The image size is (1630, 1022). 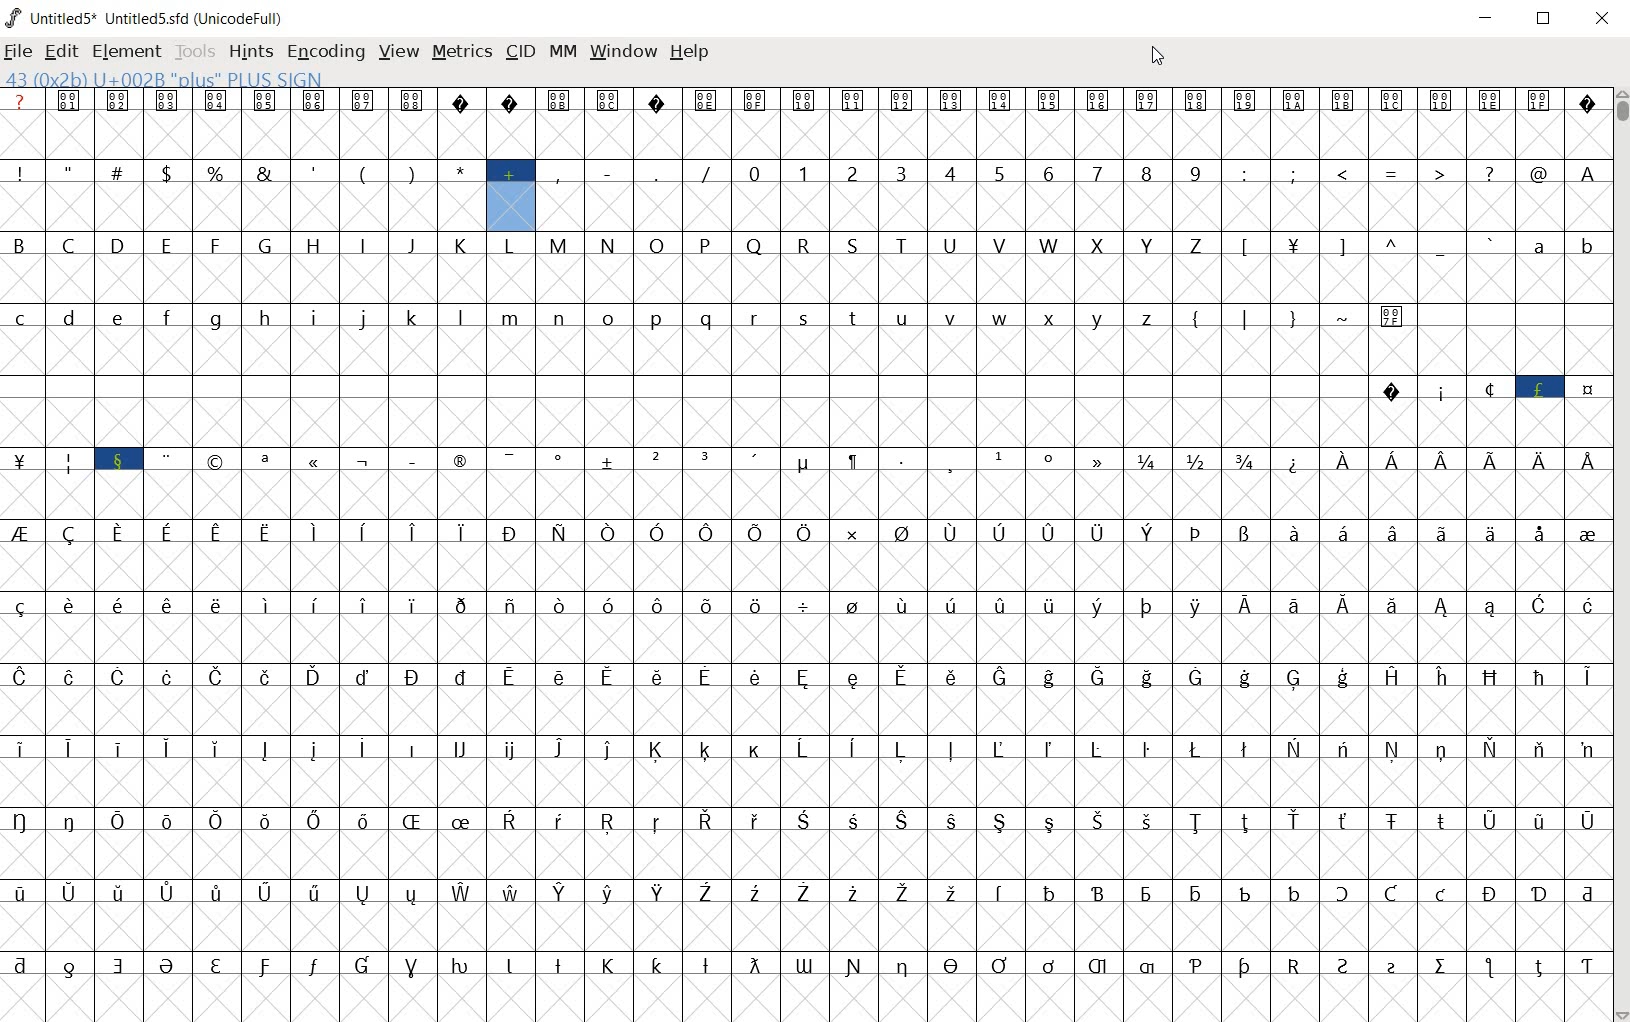 I want to click on tools, so click(x=193, y=50).